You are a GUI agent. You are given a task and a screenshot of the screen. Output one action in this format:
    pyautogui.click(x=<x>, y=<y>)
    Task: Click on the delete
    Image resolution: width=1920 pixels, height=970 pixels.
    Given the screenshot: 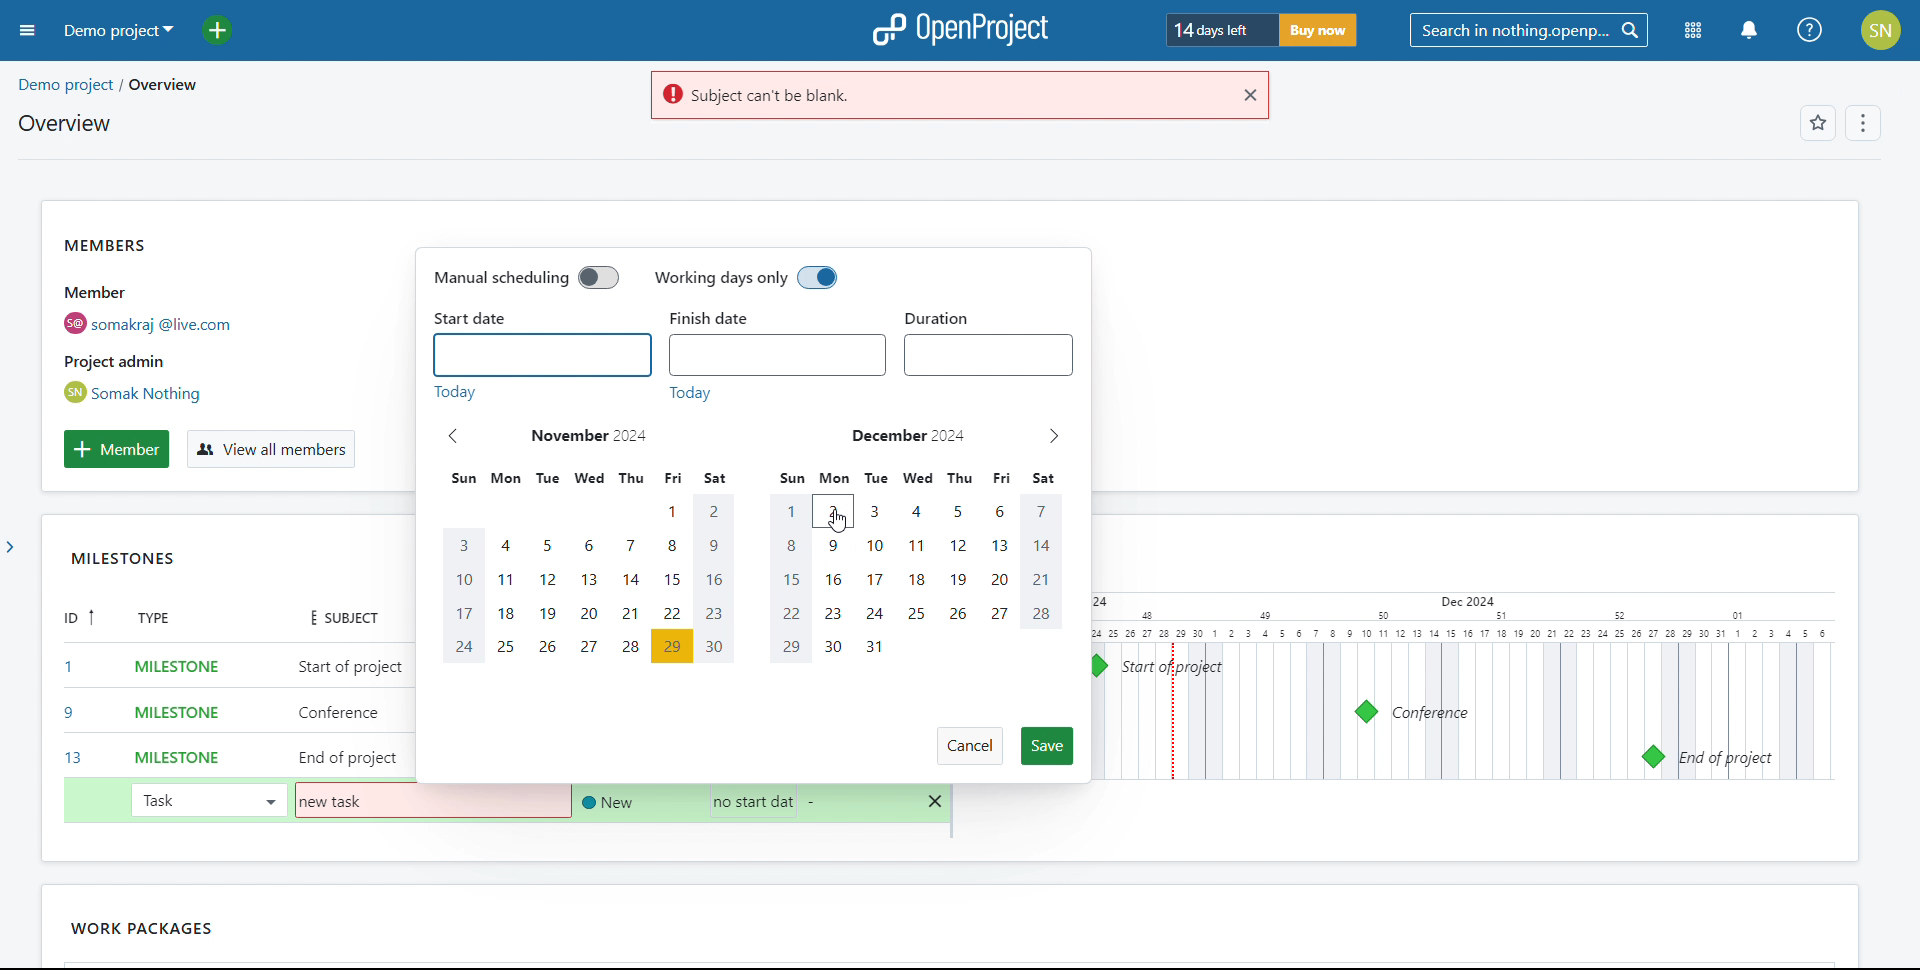 What is the action you would take?
    pyautogui.click(x=936, y=802)
    